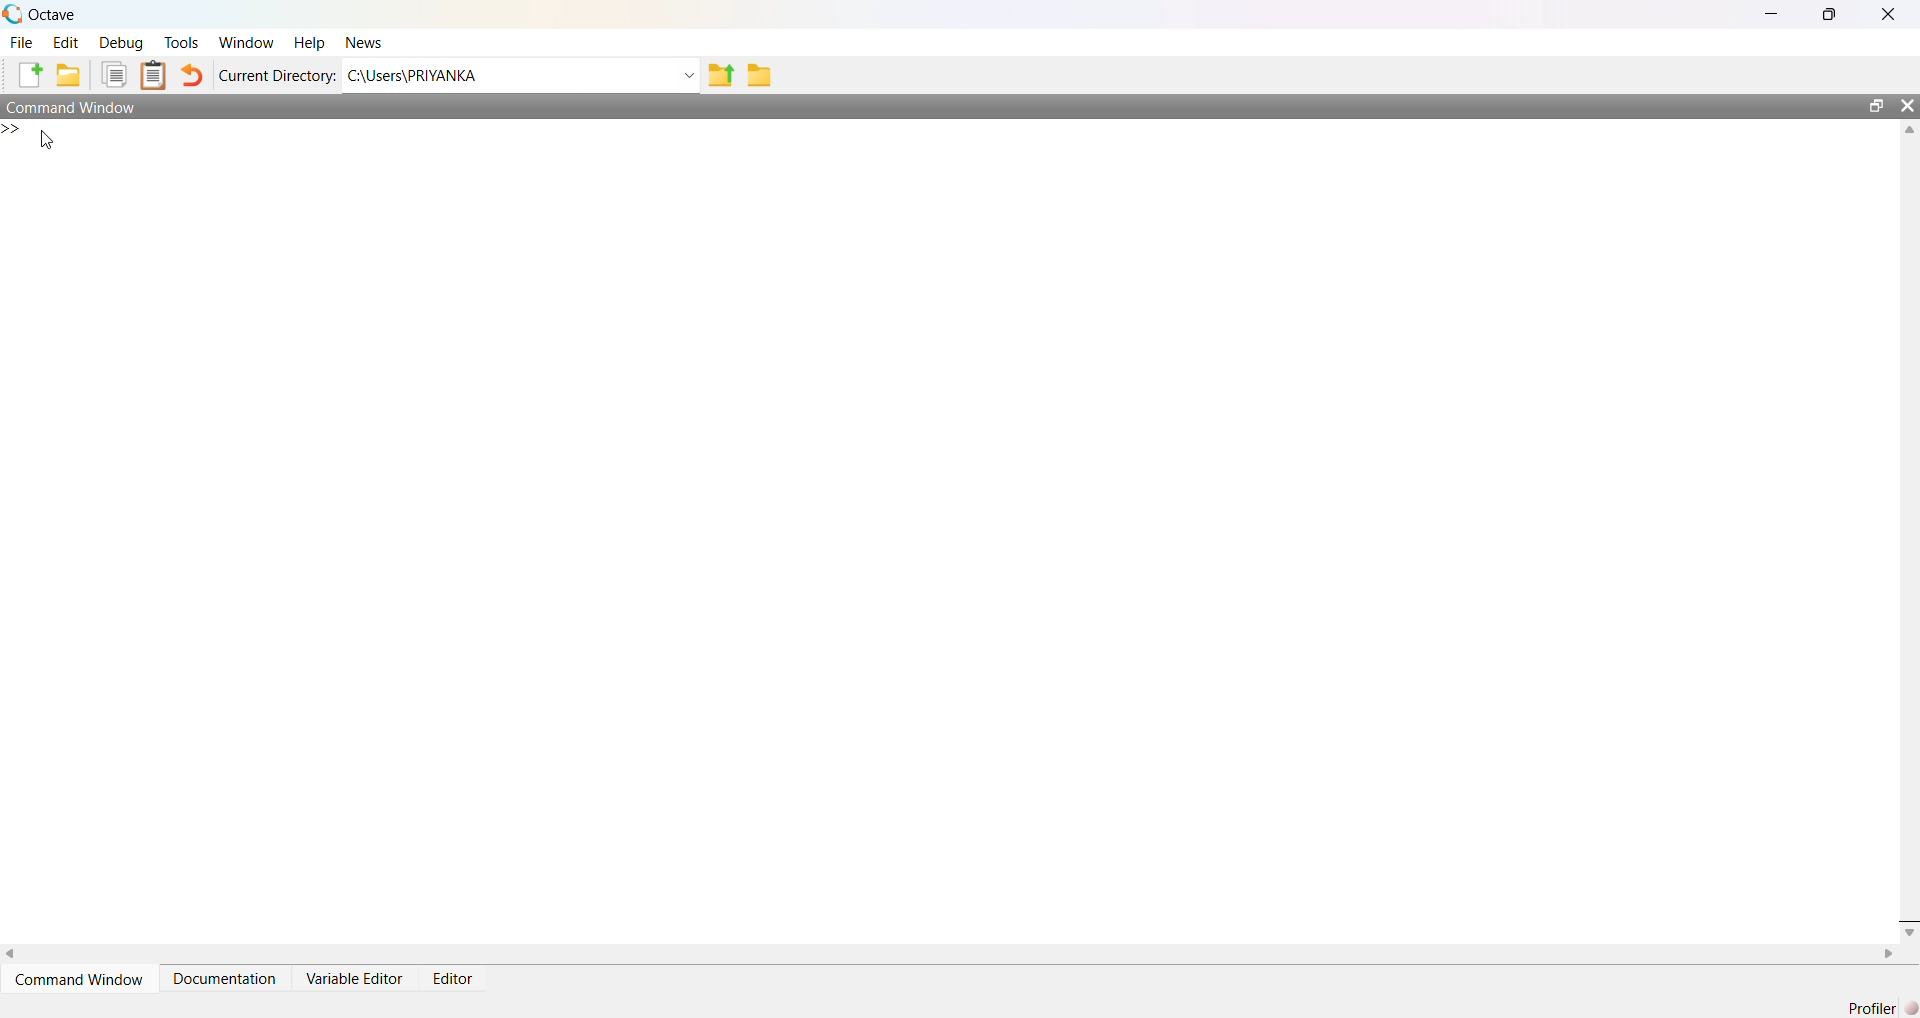  I want to click on Command Window, so click(83, 979).